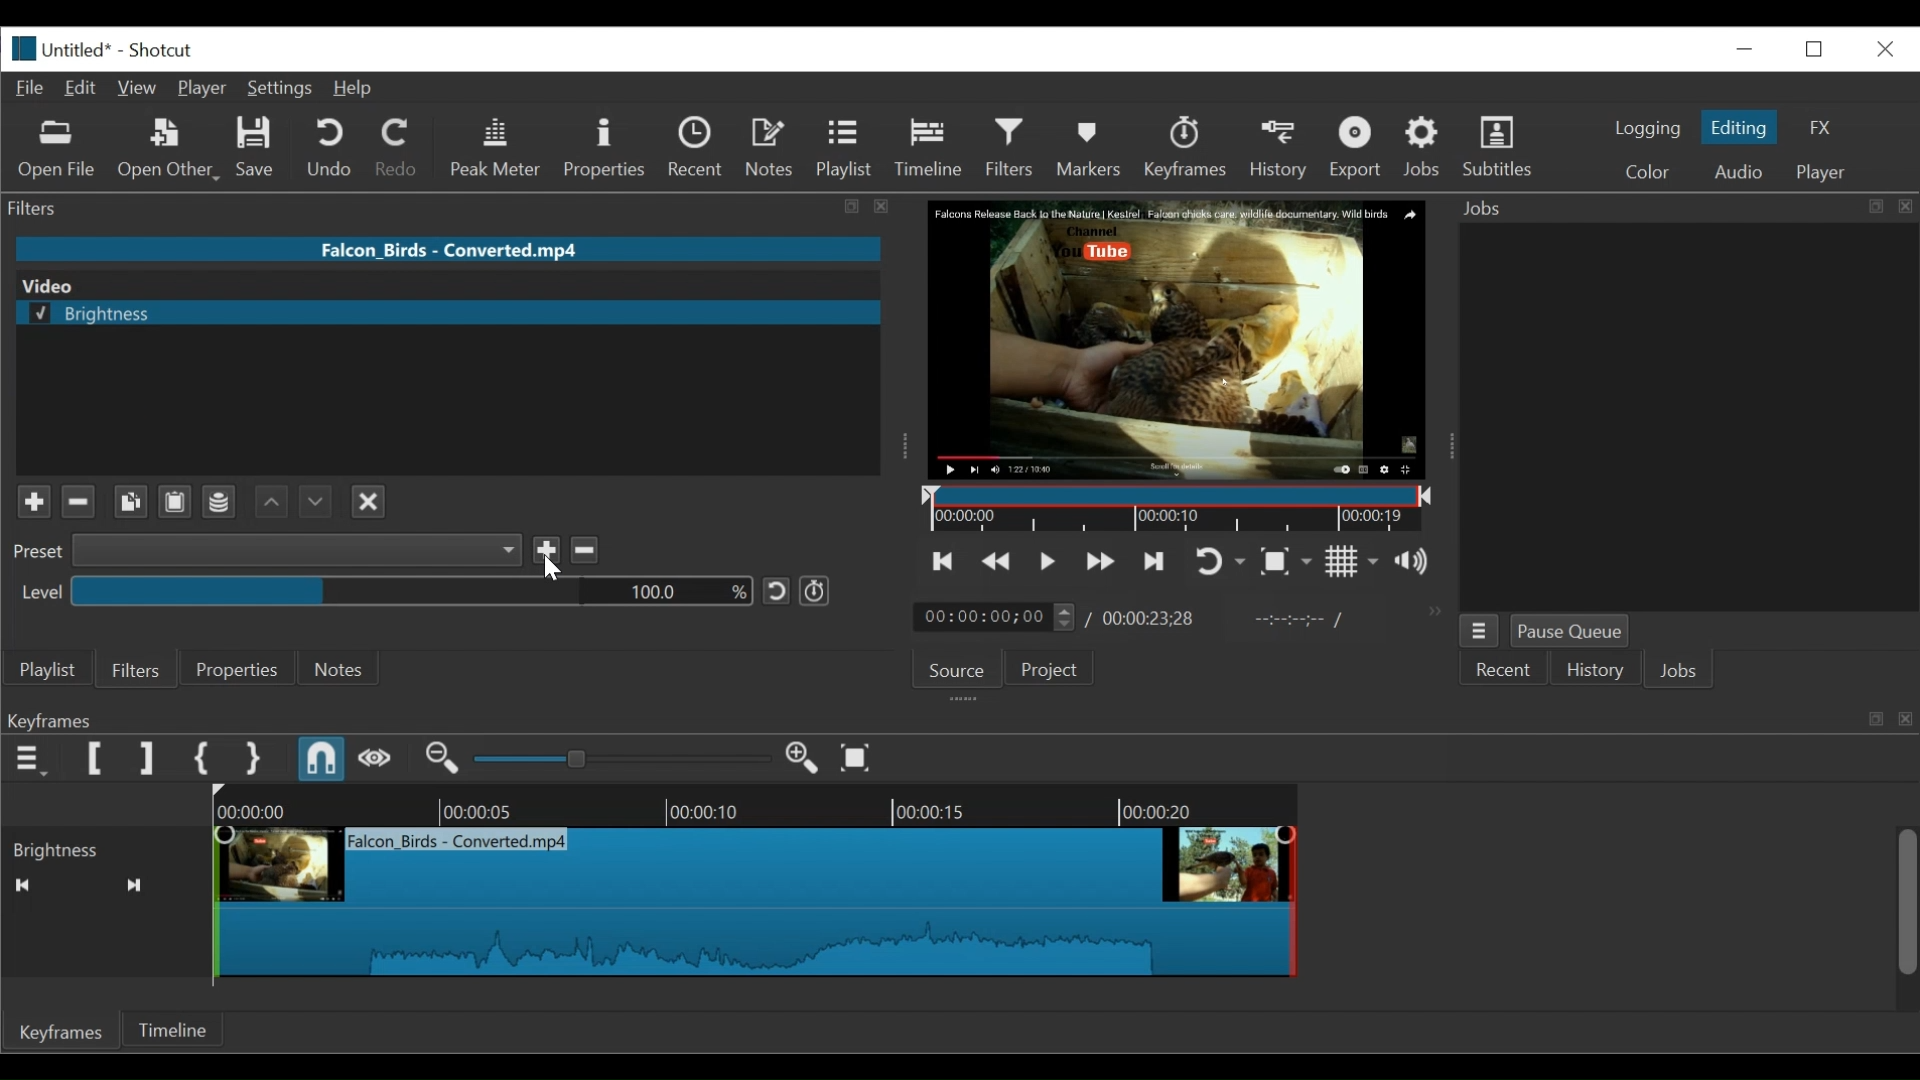 This screenshot has height=1080, width=1920. Describe the element at coordinates (58, 49) in the screenshot. I see `File Name` at that location.